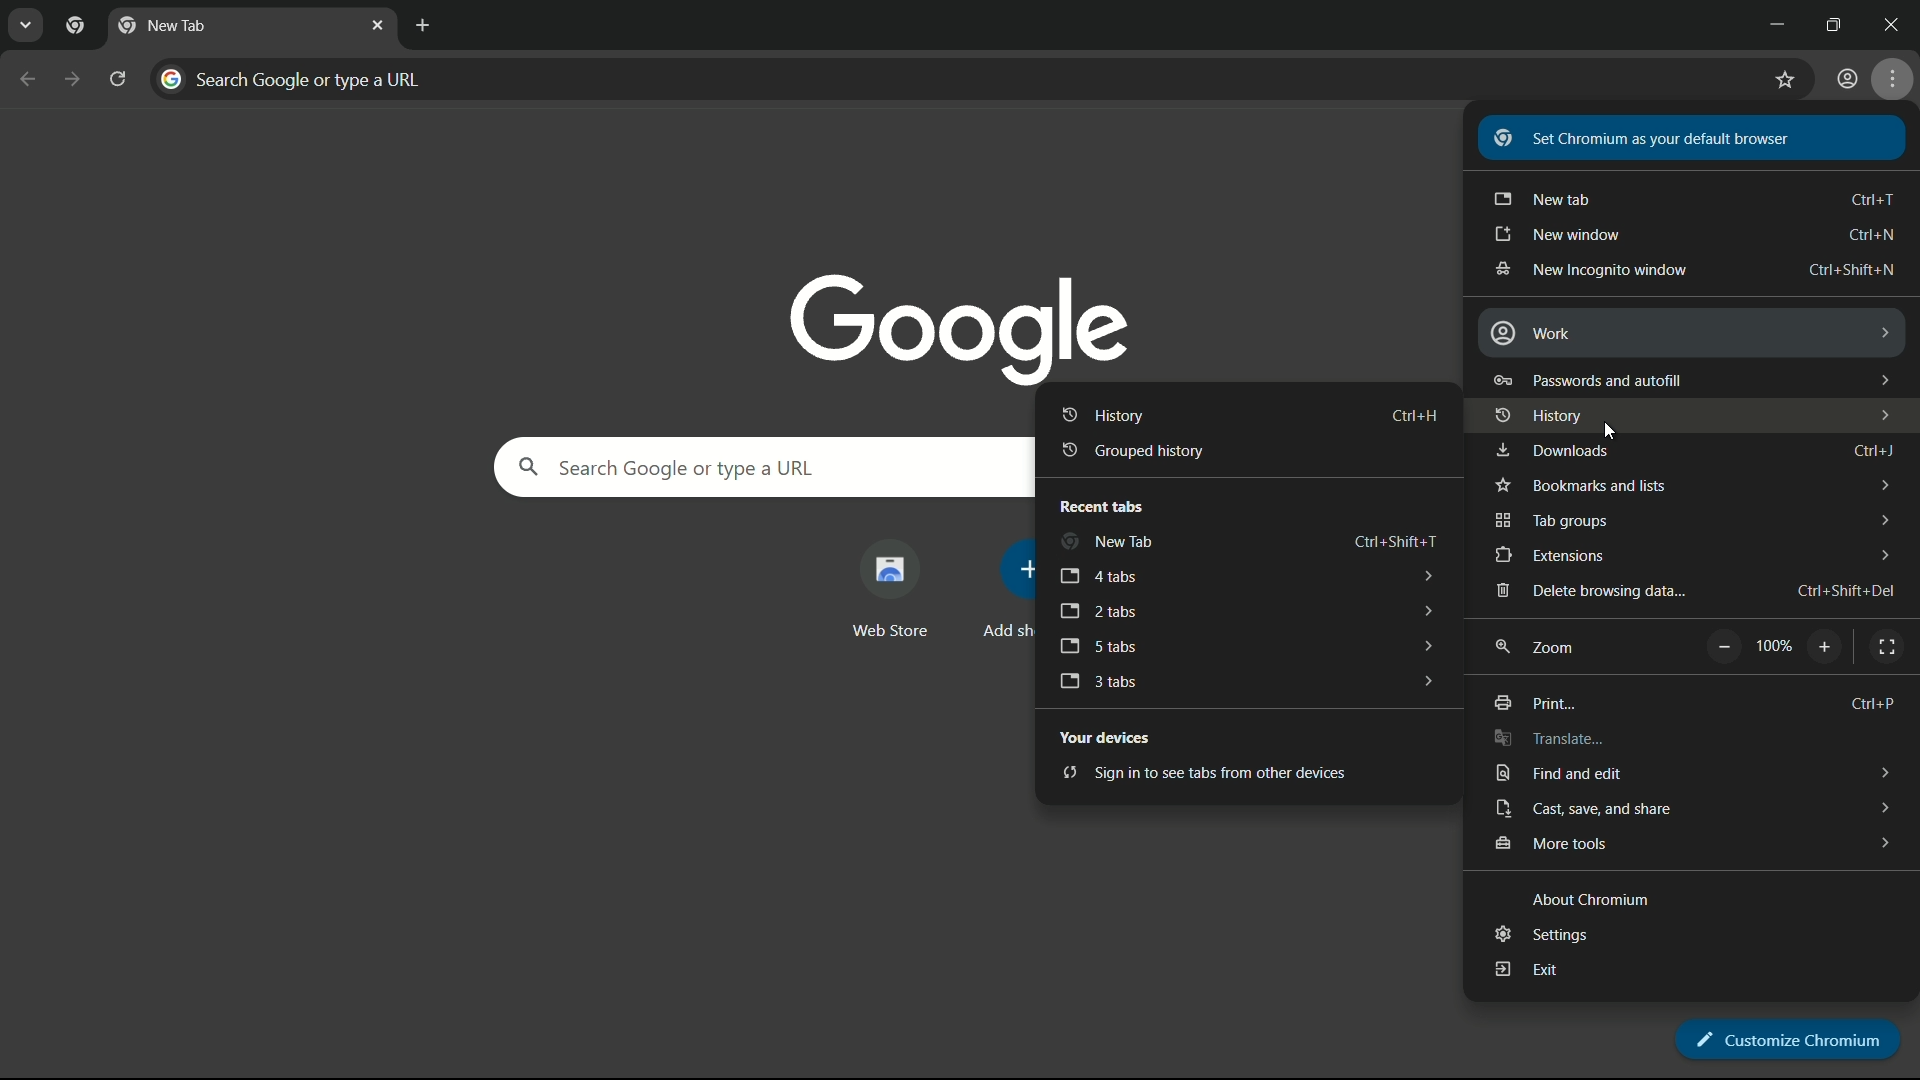 The image size is (1920, 1080). Describe the element at coordinates (1588, 902) in the screenshot. I see `about chromium` at that location.